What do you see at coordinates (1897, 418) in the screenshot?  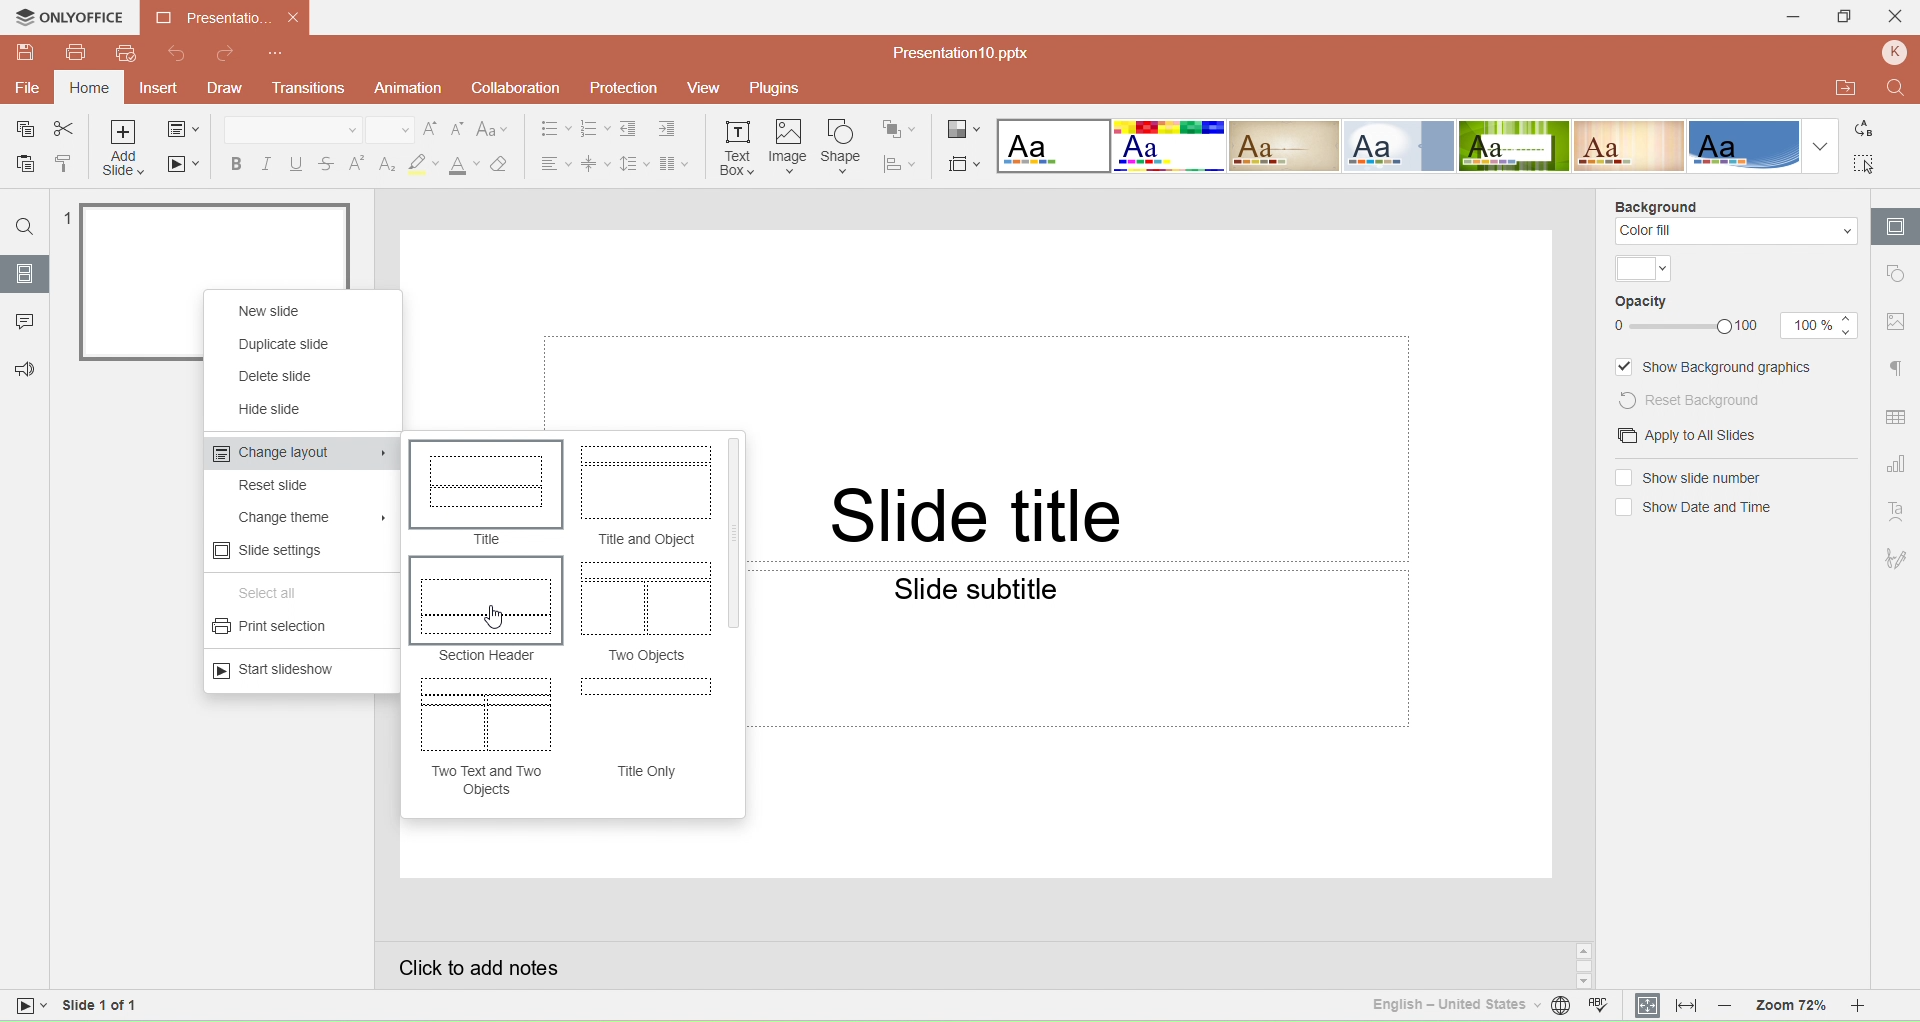 I see `Table setting` at bounding box center [1897, 418].